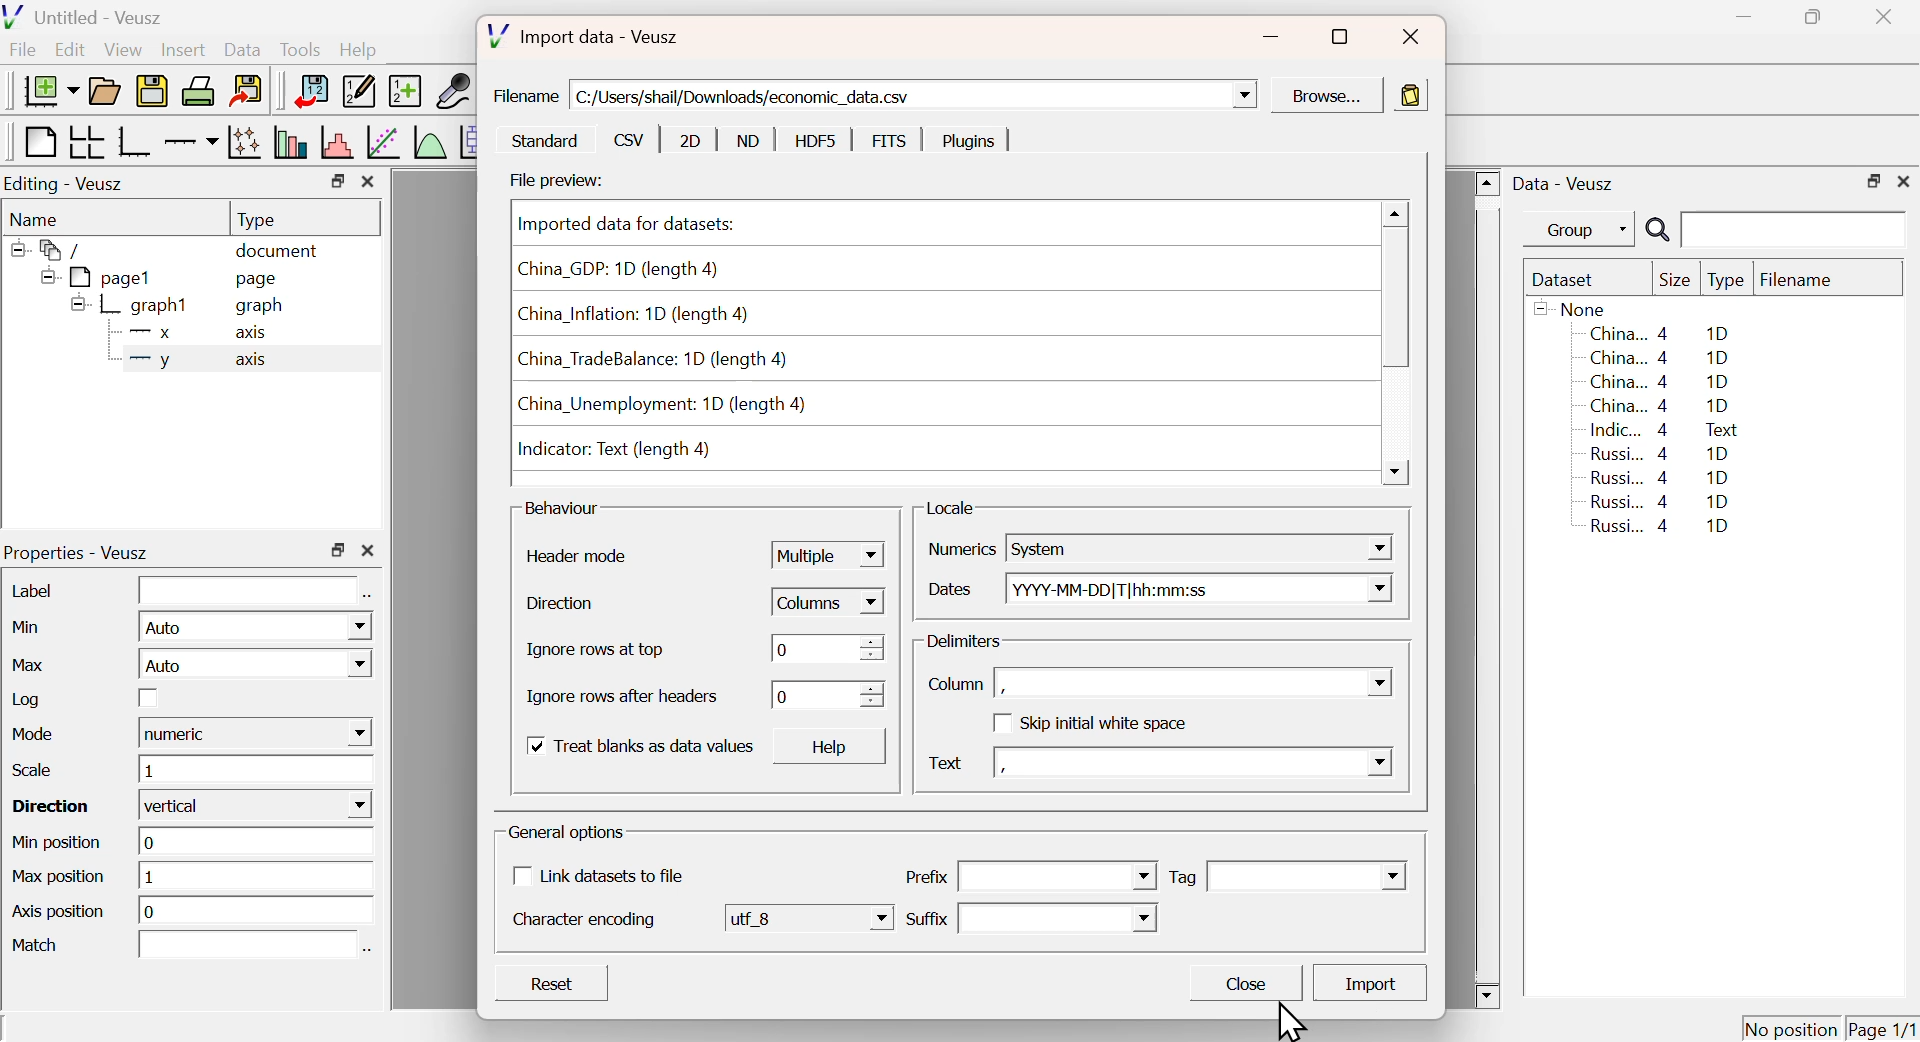 This screenshot has width=1920, height=1042. Describe the element at coordinates (1567, 281) in the screenshot. I see `Dataset` at that location.